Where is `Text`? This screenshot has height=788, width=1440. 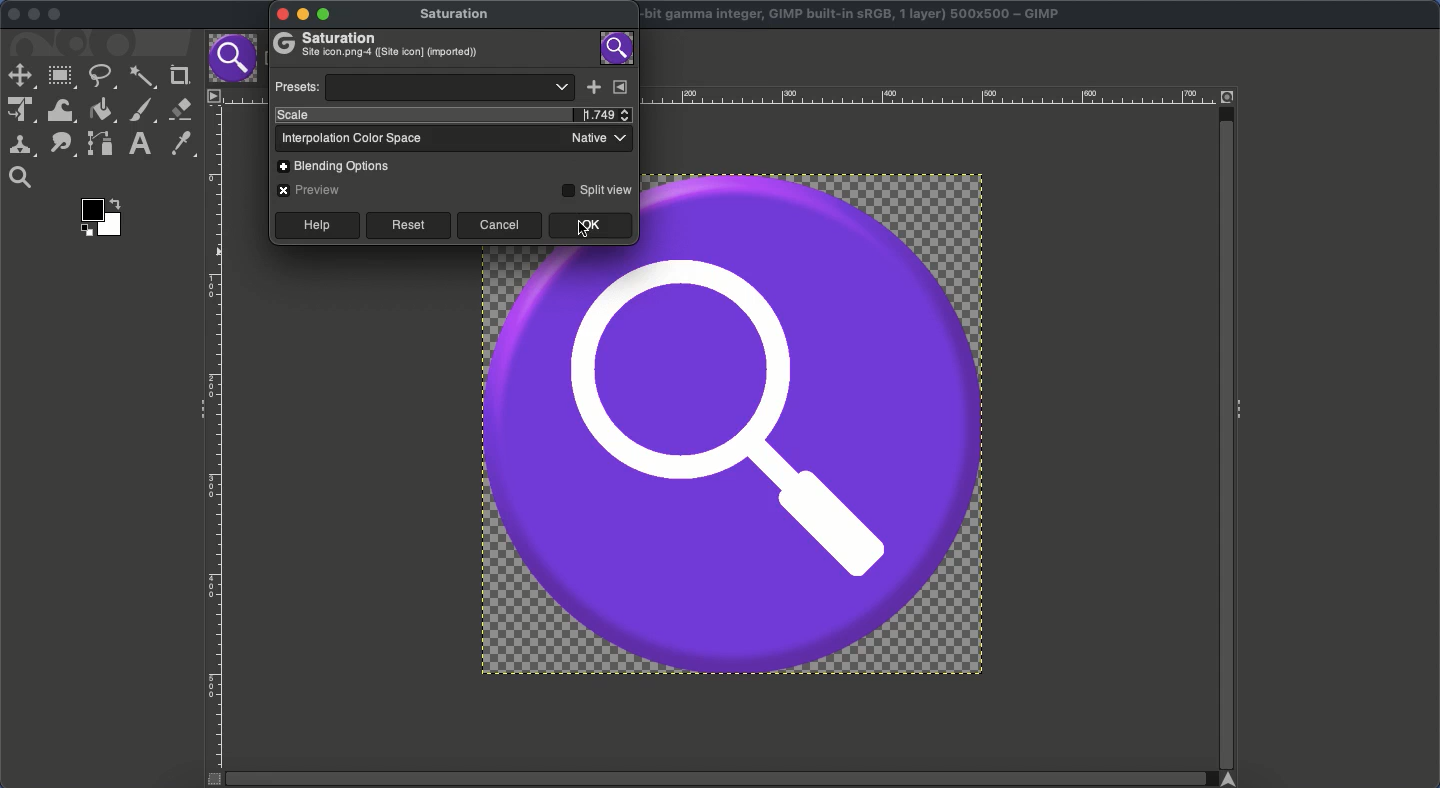
Text is located at coordinates (139, 144).